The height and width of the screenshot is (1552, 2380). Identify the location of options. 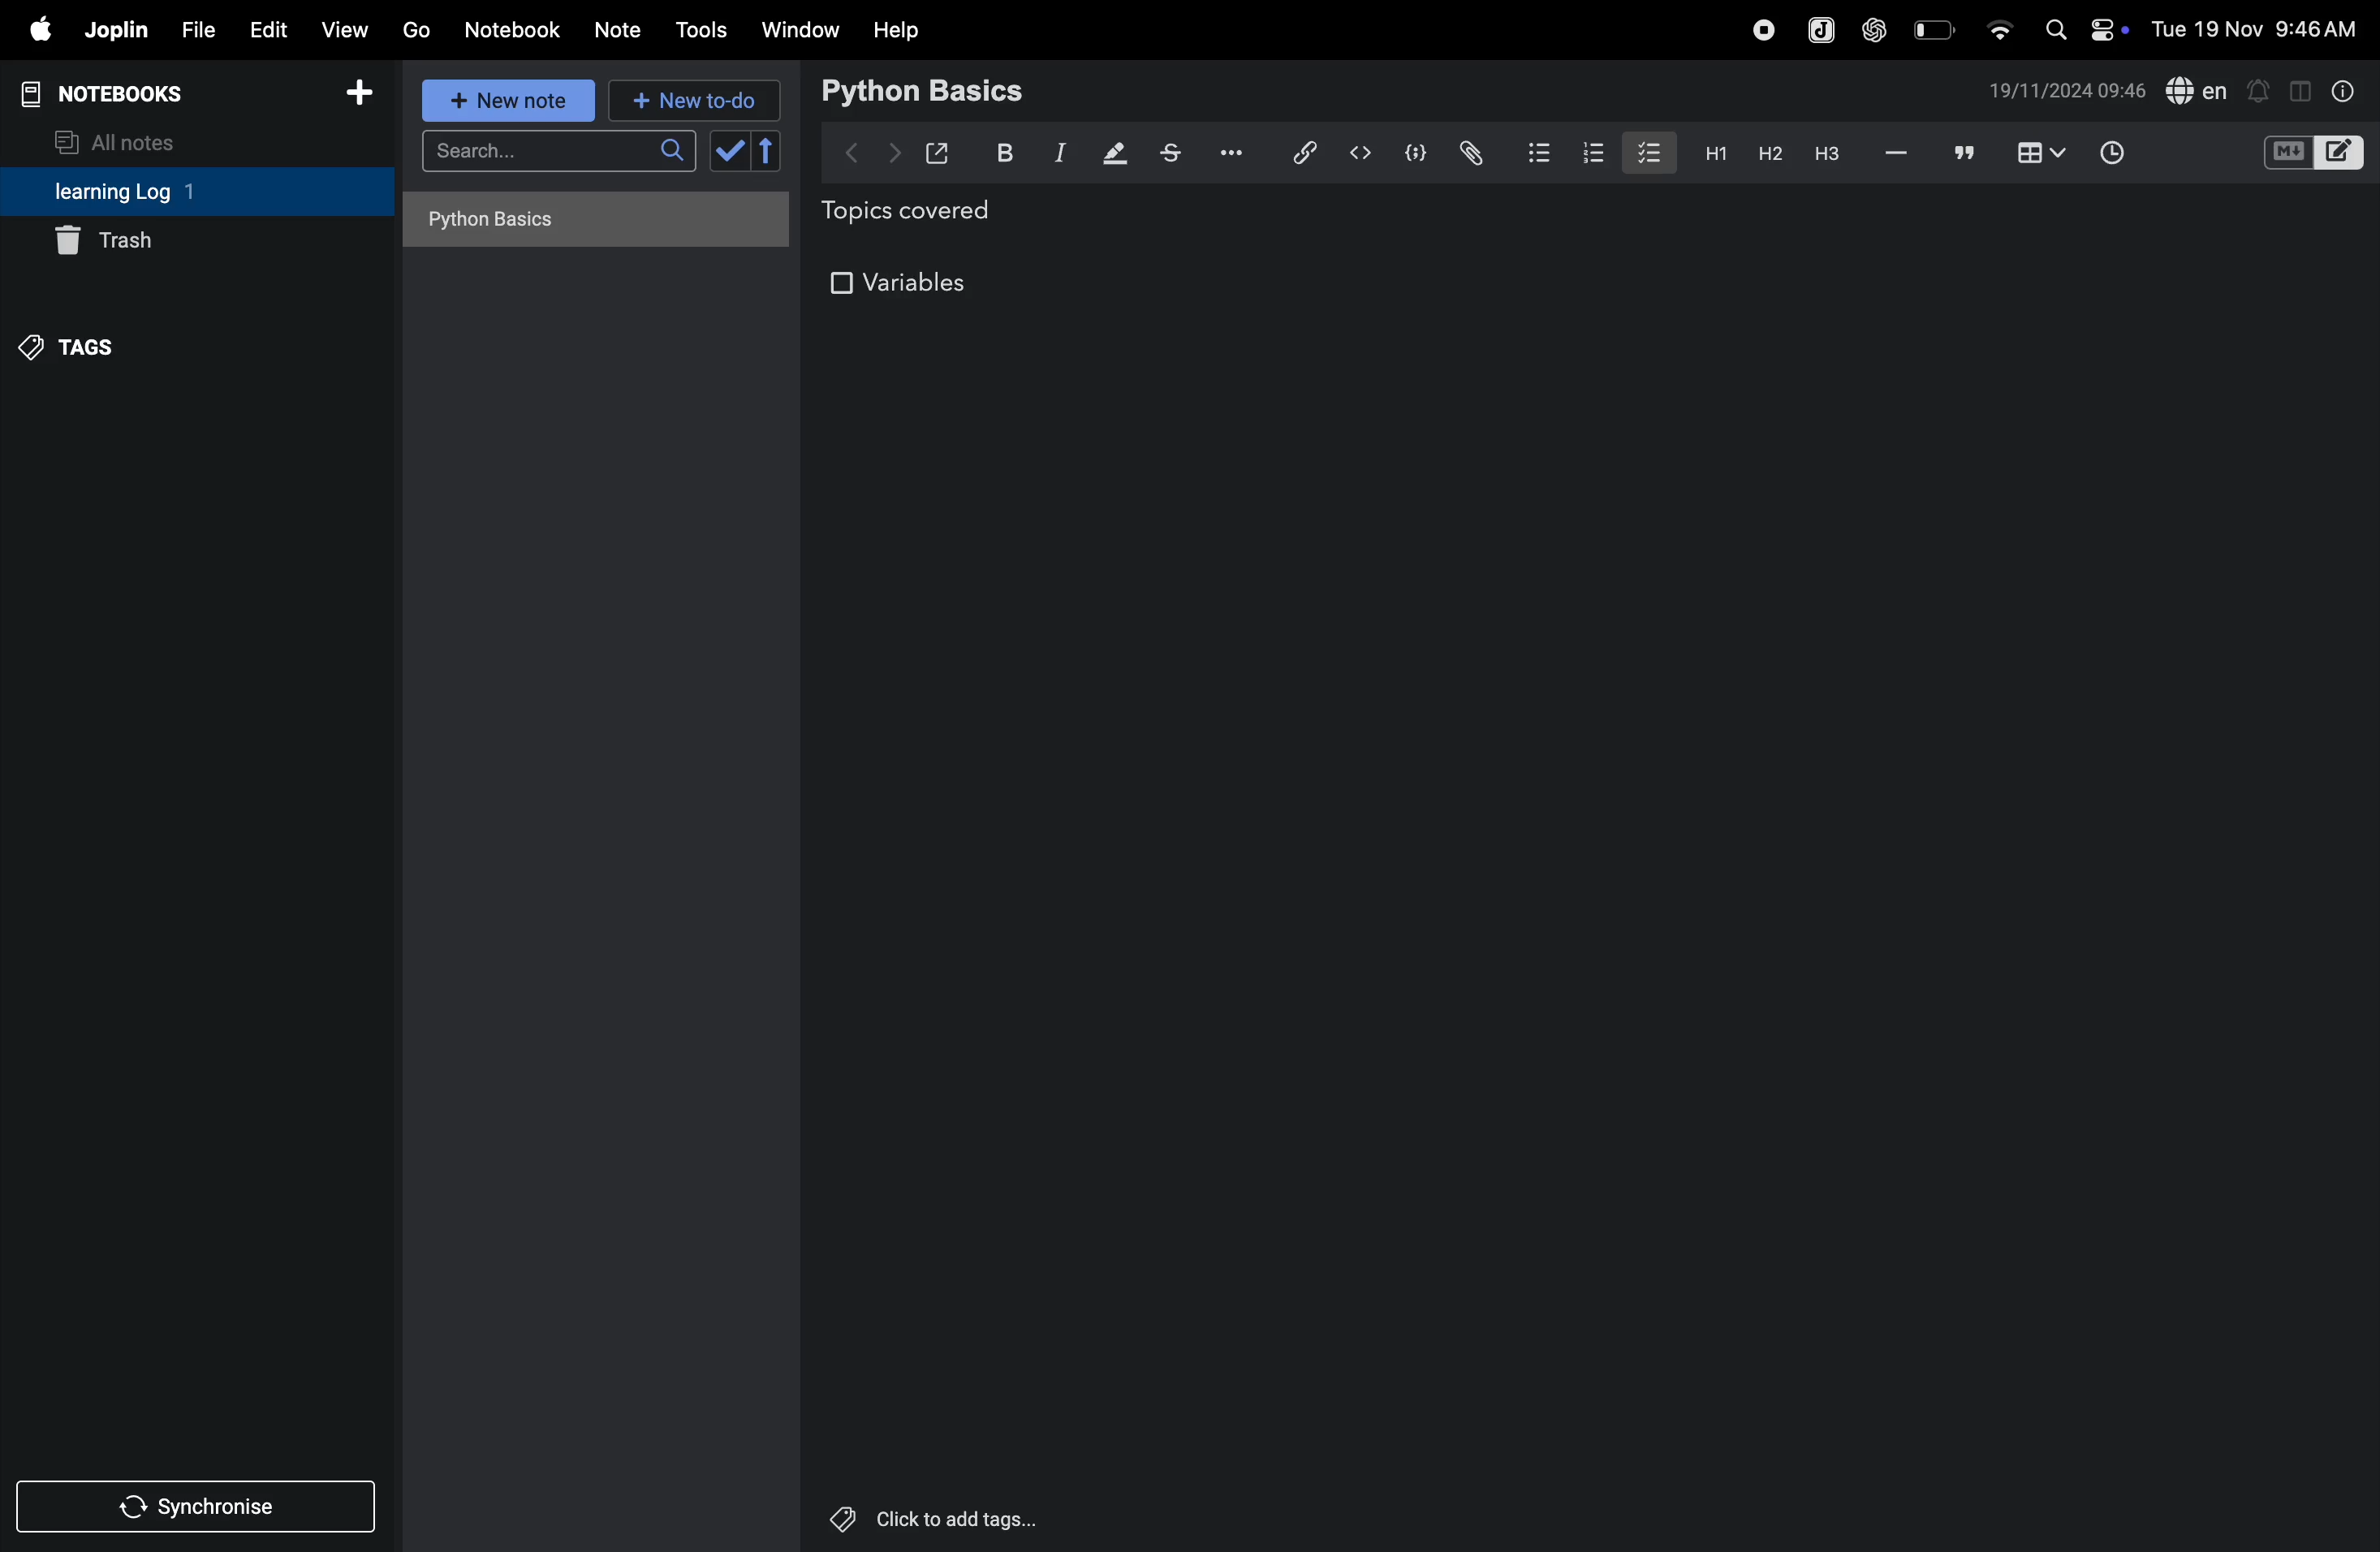
(1226, 151).